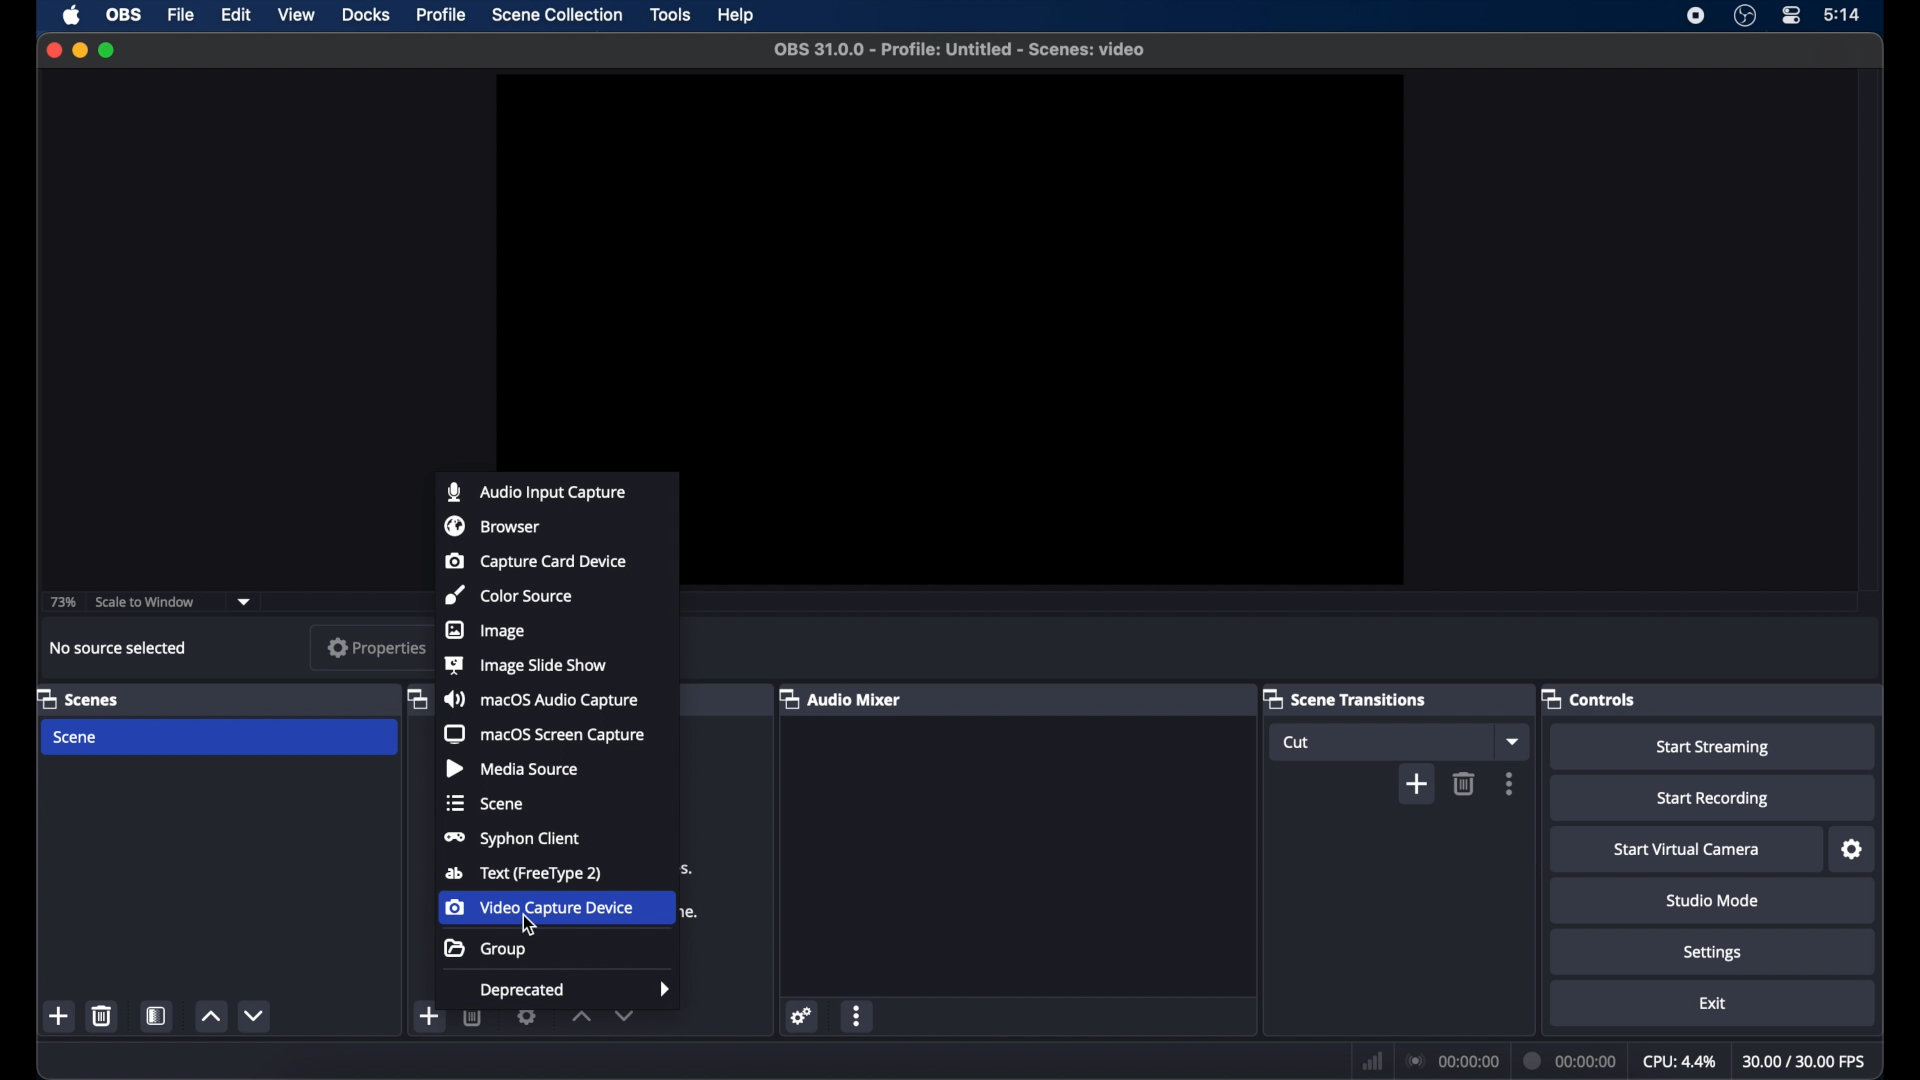 The image size is (1920, 1080). What do you see at coordinates (72, 15) in the screenshot?
I see `apple icon` at bounding box center [72, 15].